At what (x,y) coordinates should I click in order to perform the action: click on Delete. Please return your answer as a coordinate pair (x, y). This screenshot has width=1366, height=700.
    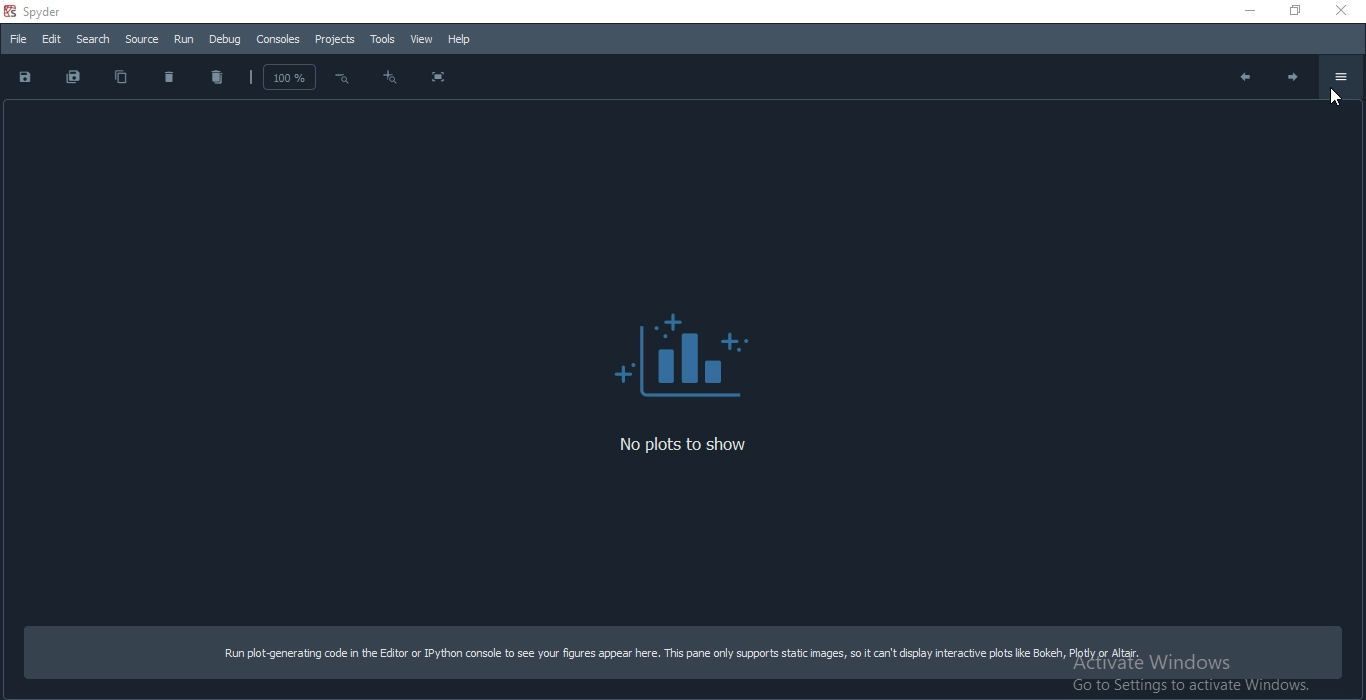
    Looking at the image, I should click on (170, 77).